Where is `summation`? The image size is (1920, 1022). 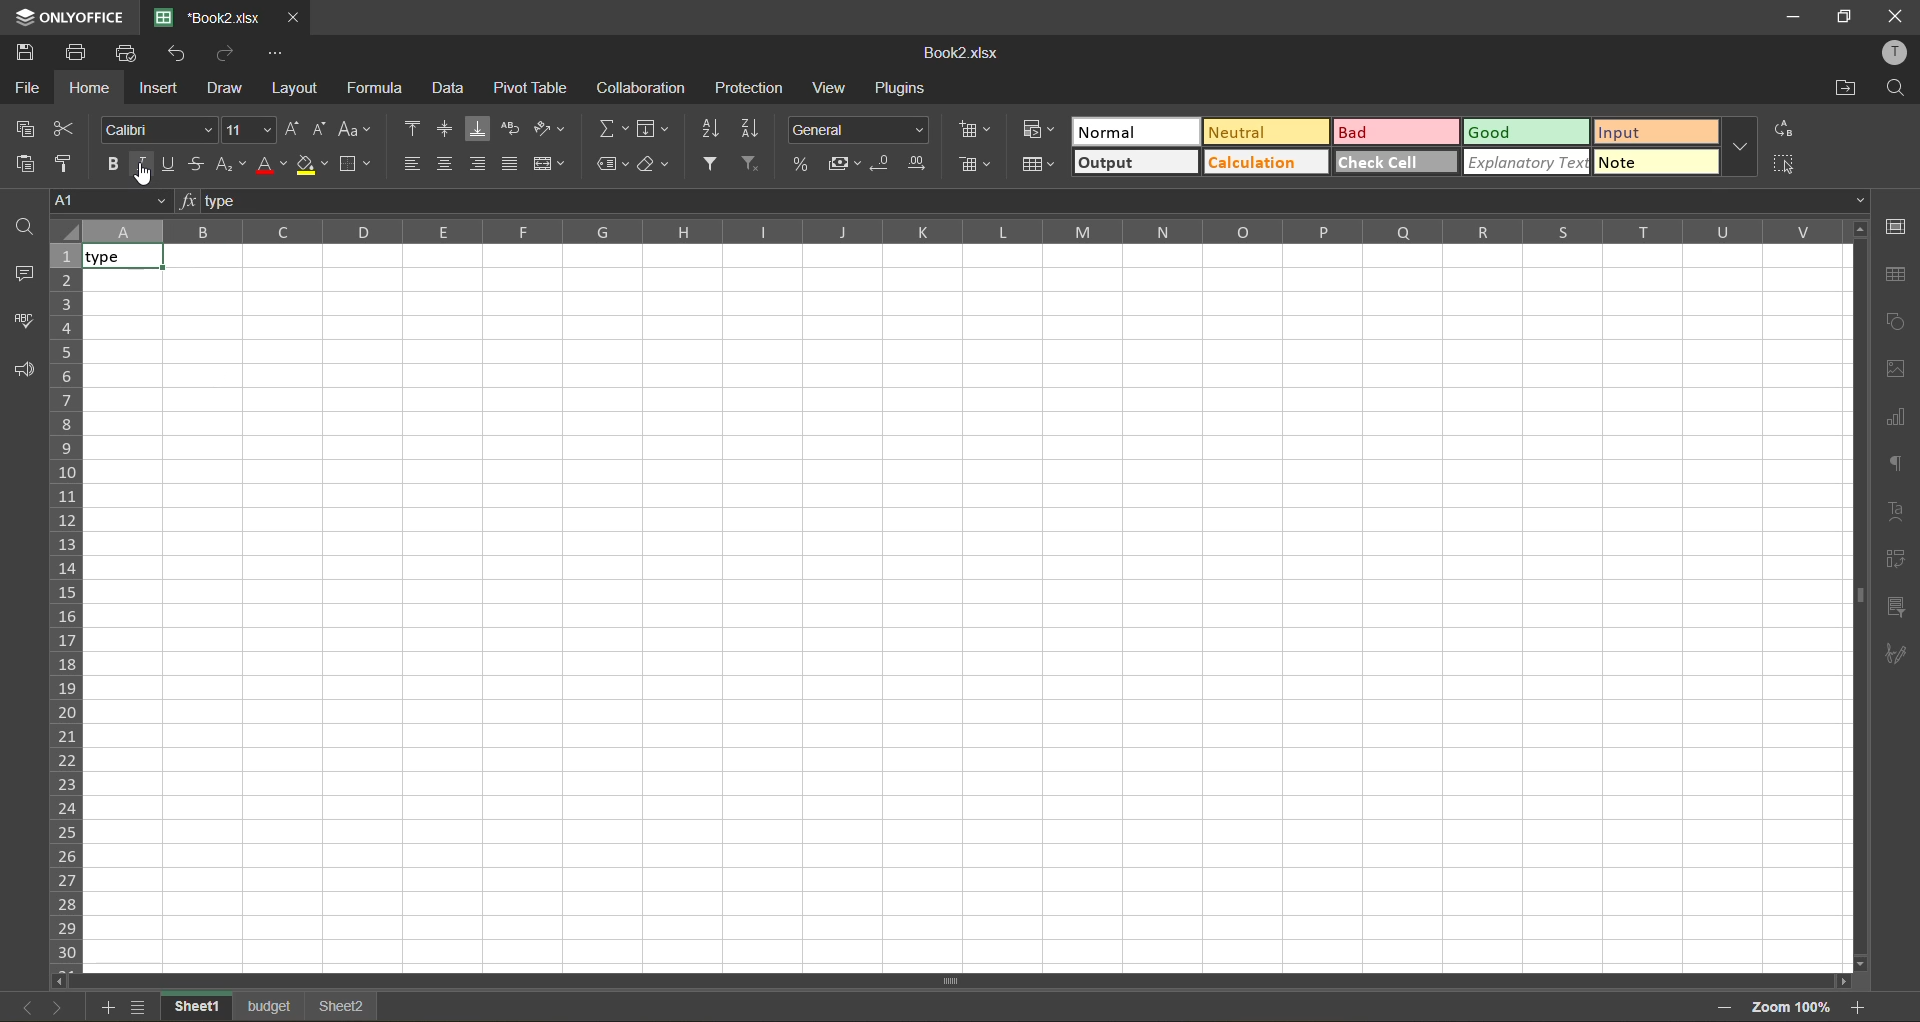
summation is located at coordinates (612, 133).